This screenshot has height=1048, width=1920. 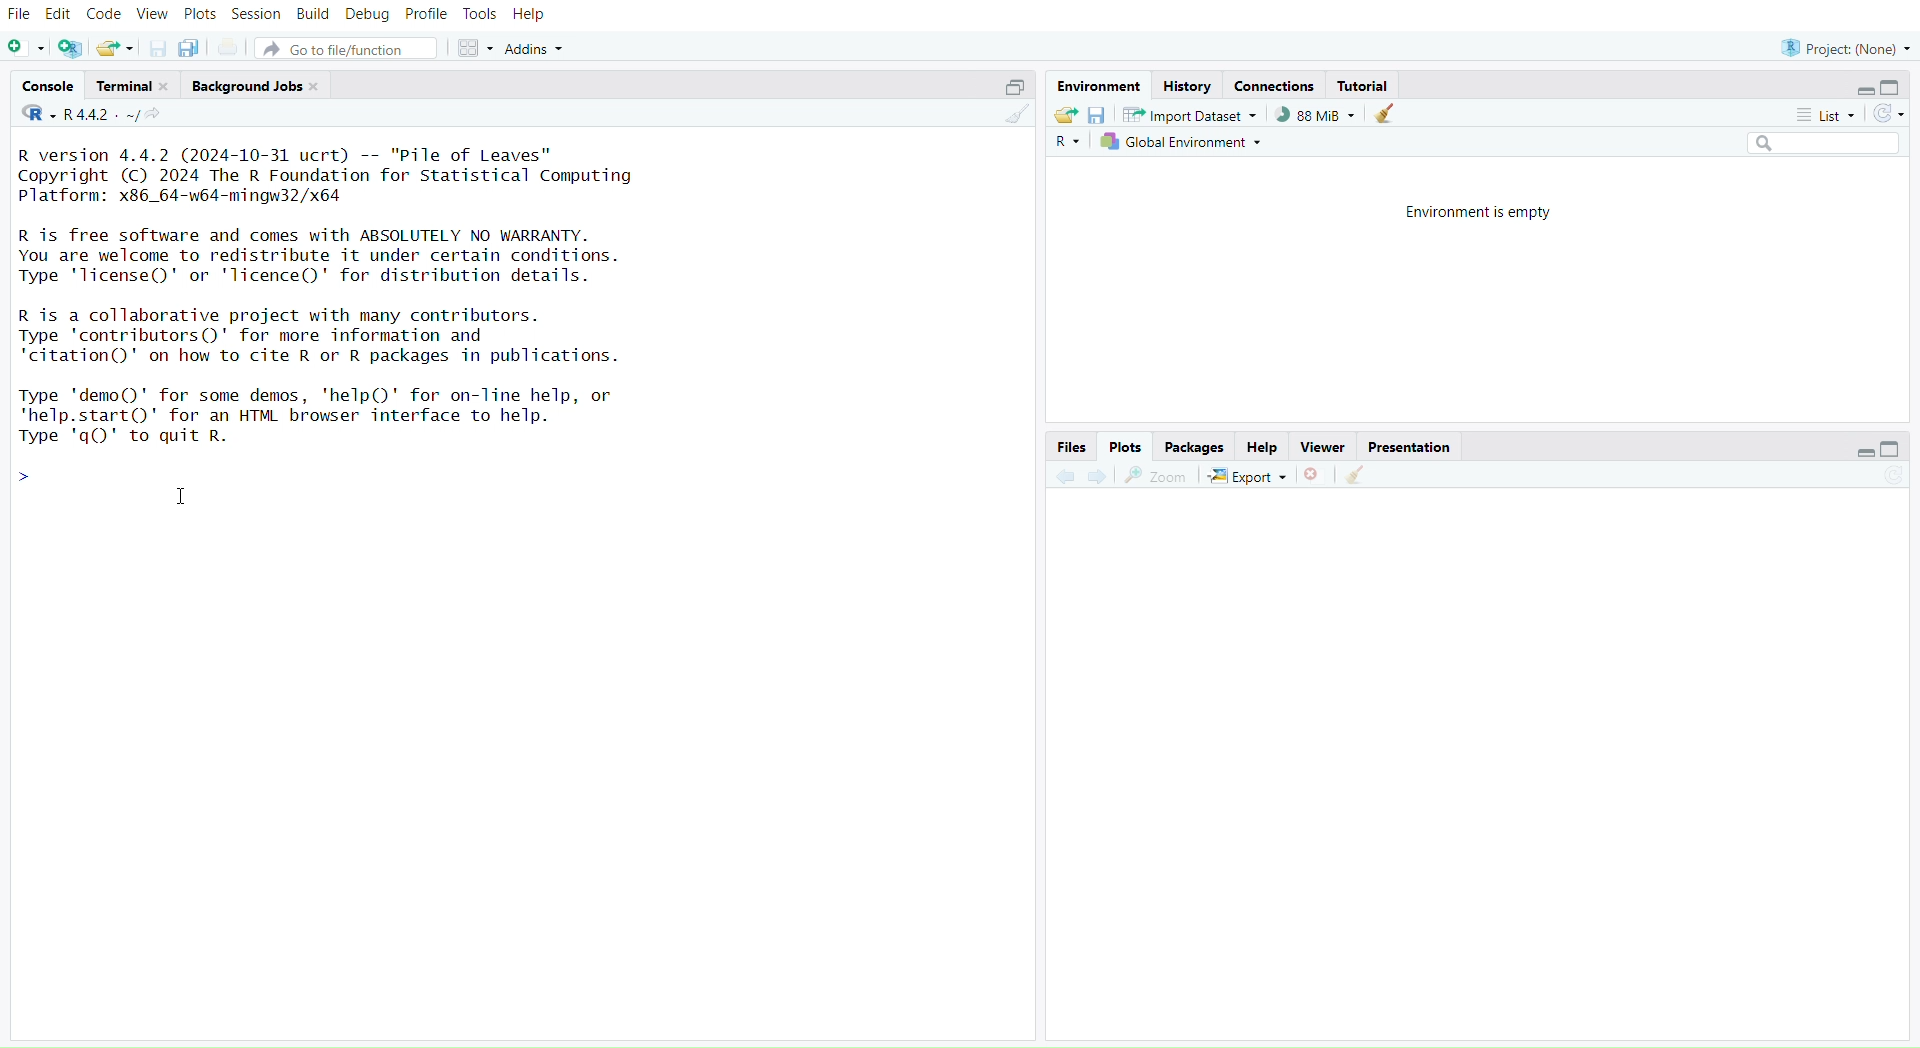 What do you see at coordinates (153, 15) in the screenshot?
I see `view` at bounding box center [153, 15].